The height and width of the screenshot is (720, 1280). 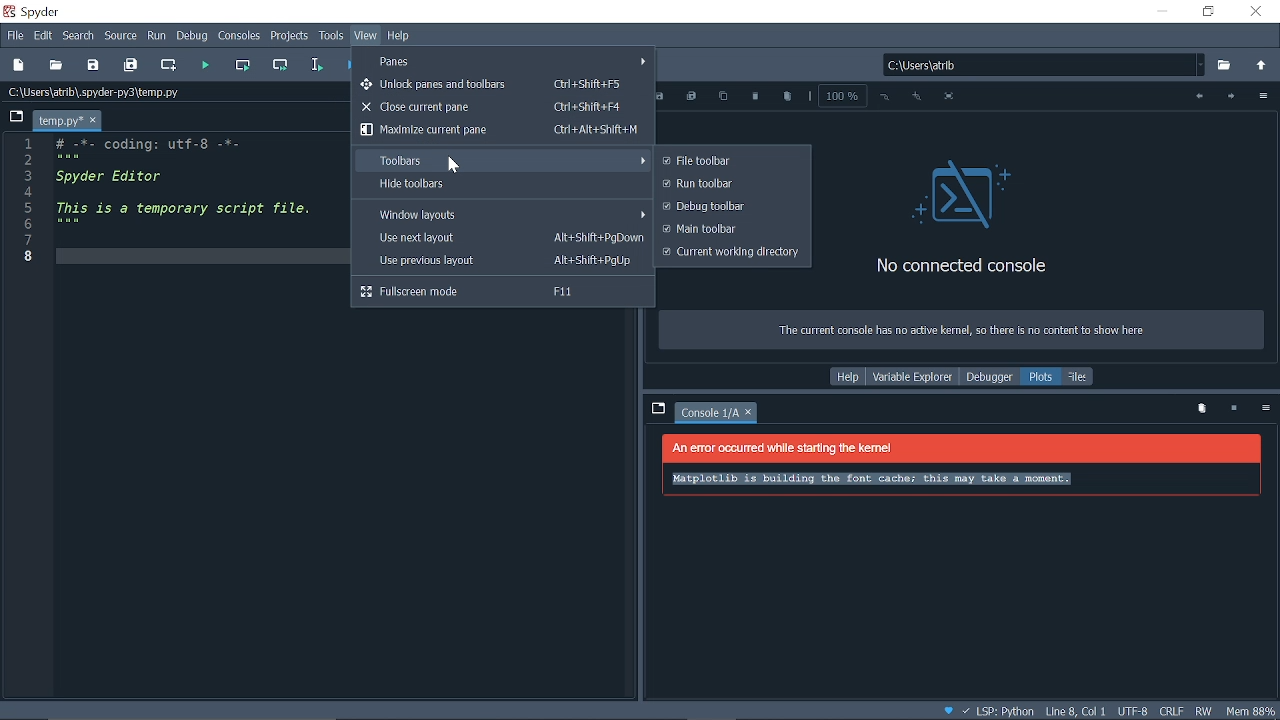 I want to click on File toolbar, so click(x=729, y=161).